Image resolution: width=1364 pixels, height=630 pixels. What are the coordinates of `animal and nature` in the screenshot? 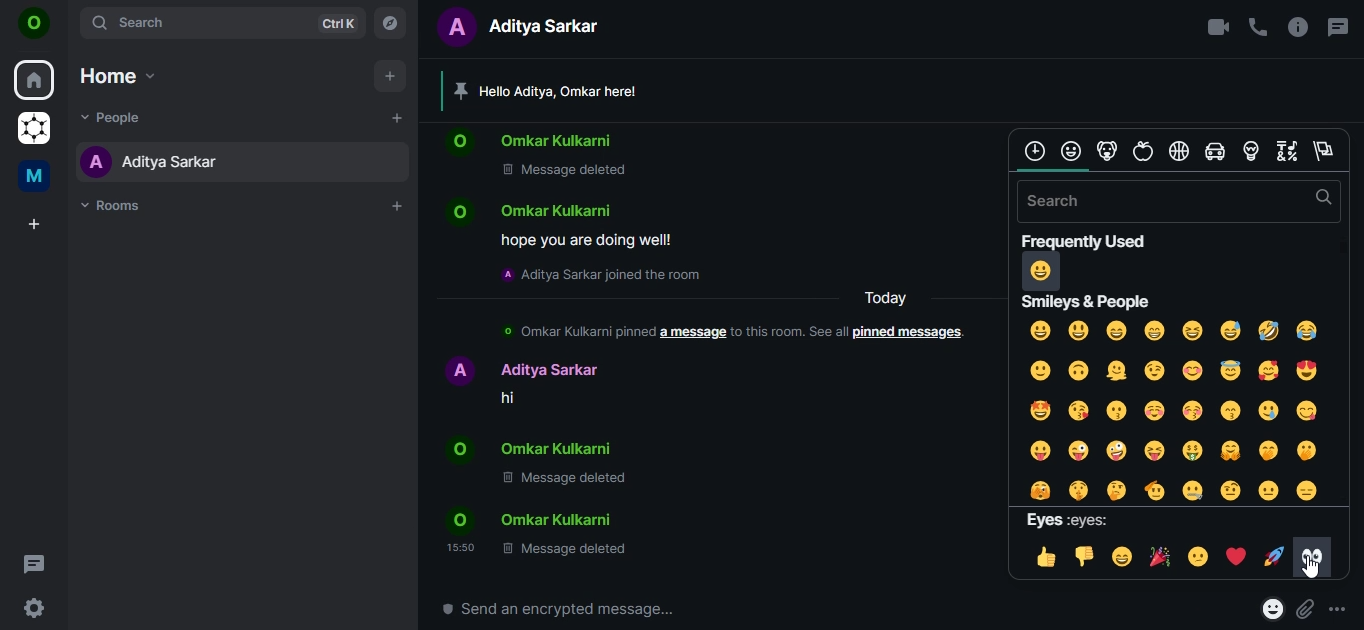 It's located at (1109, 151).